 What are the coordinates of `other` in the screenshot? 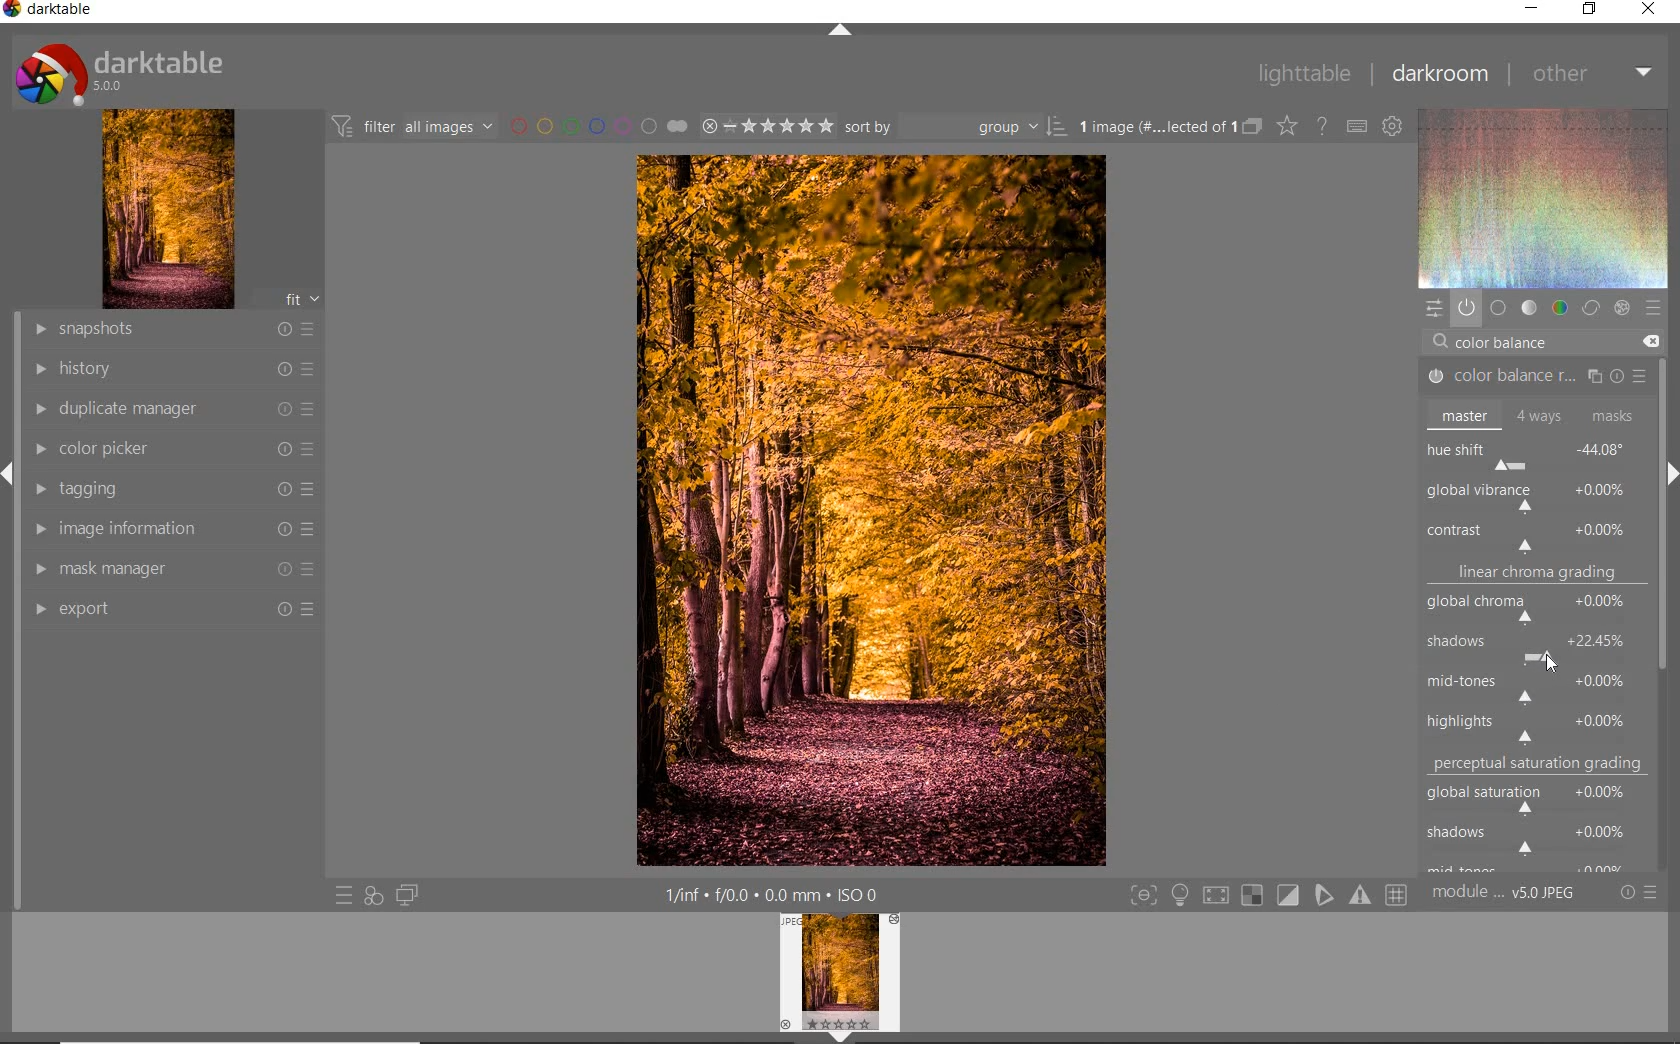 It's located at (1594, 75).